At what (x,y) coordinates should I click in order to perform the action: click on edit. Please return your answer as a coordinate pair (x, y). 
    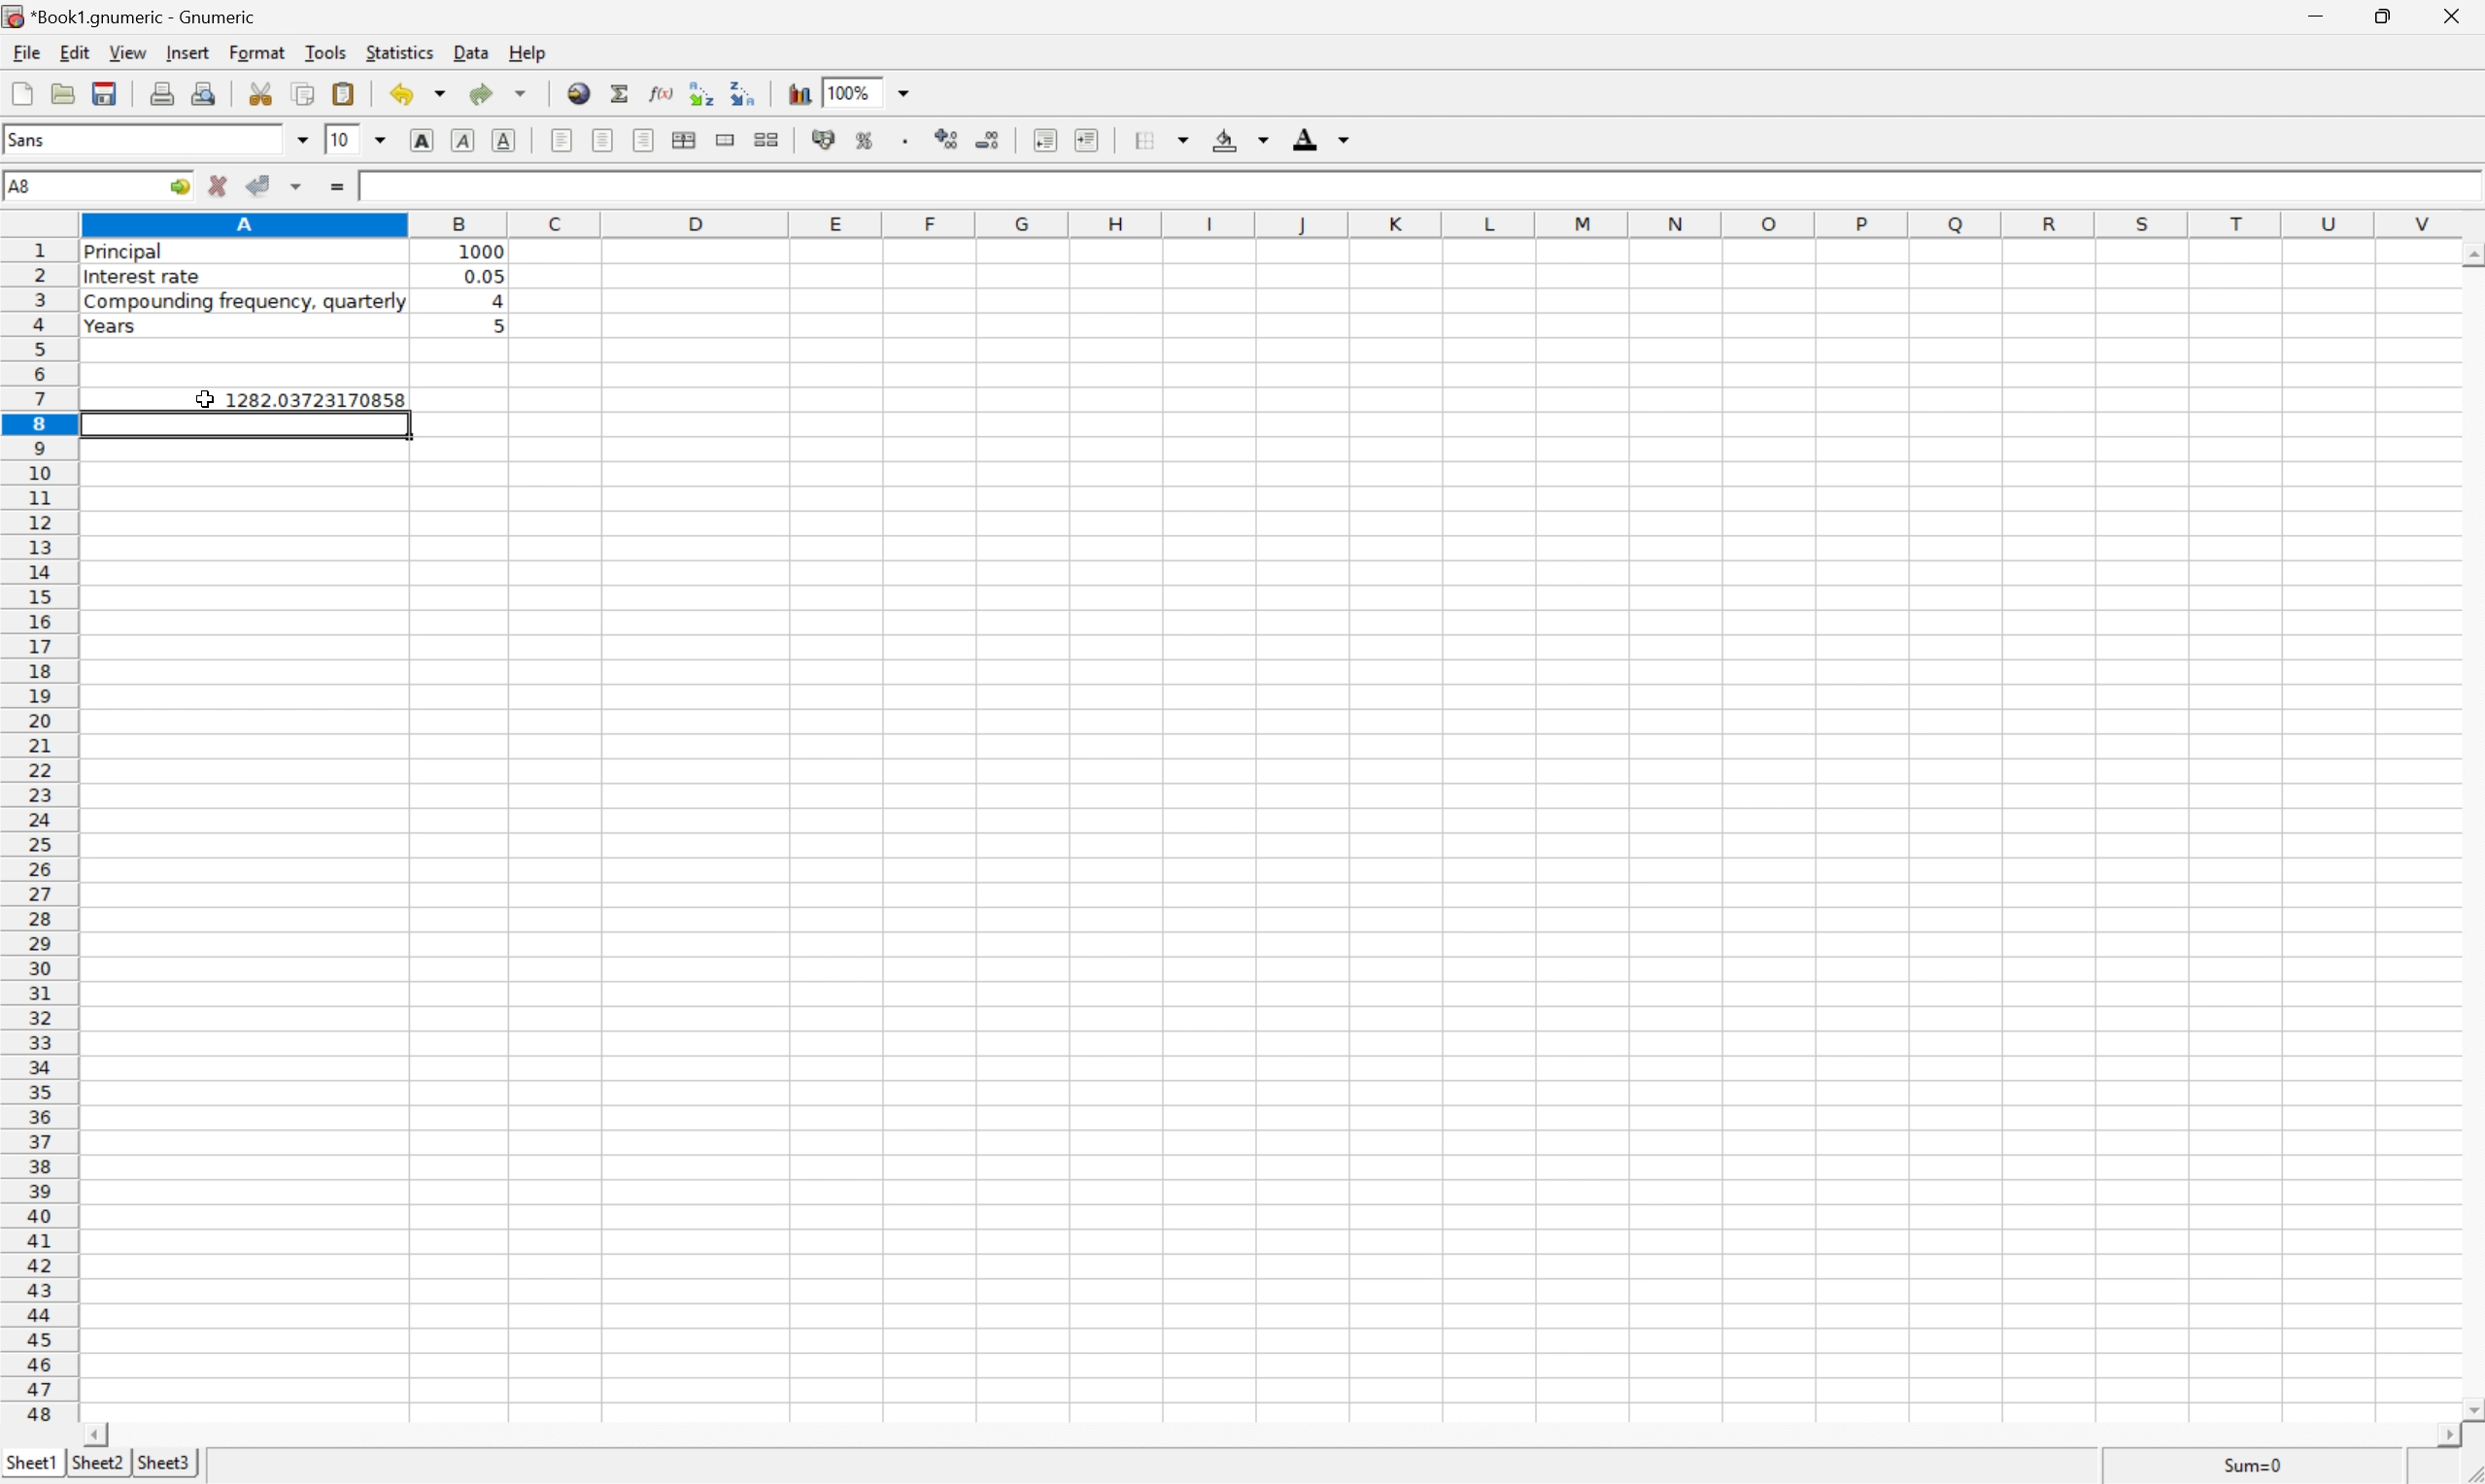
    Looking at the image, I should click on (72, 52).